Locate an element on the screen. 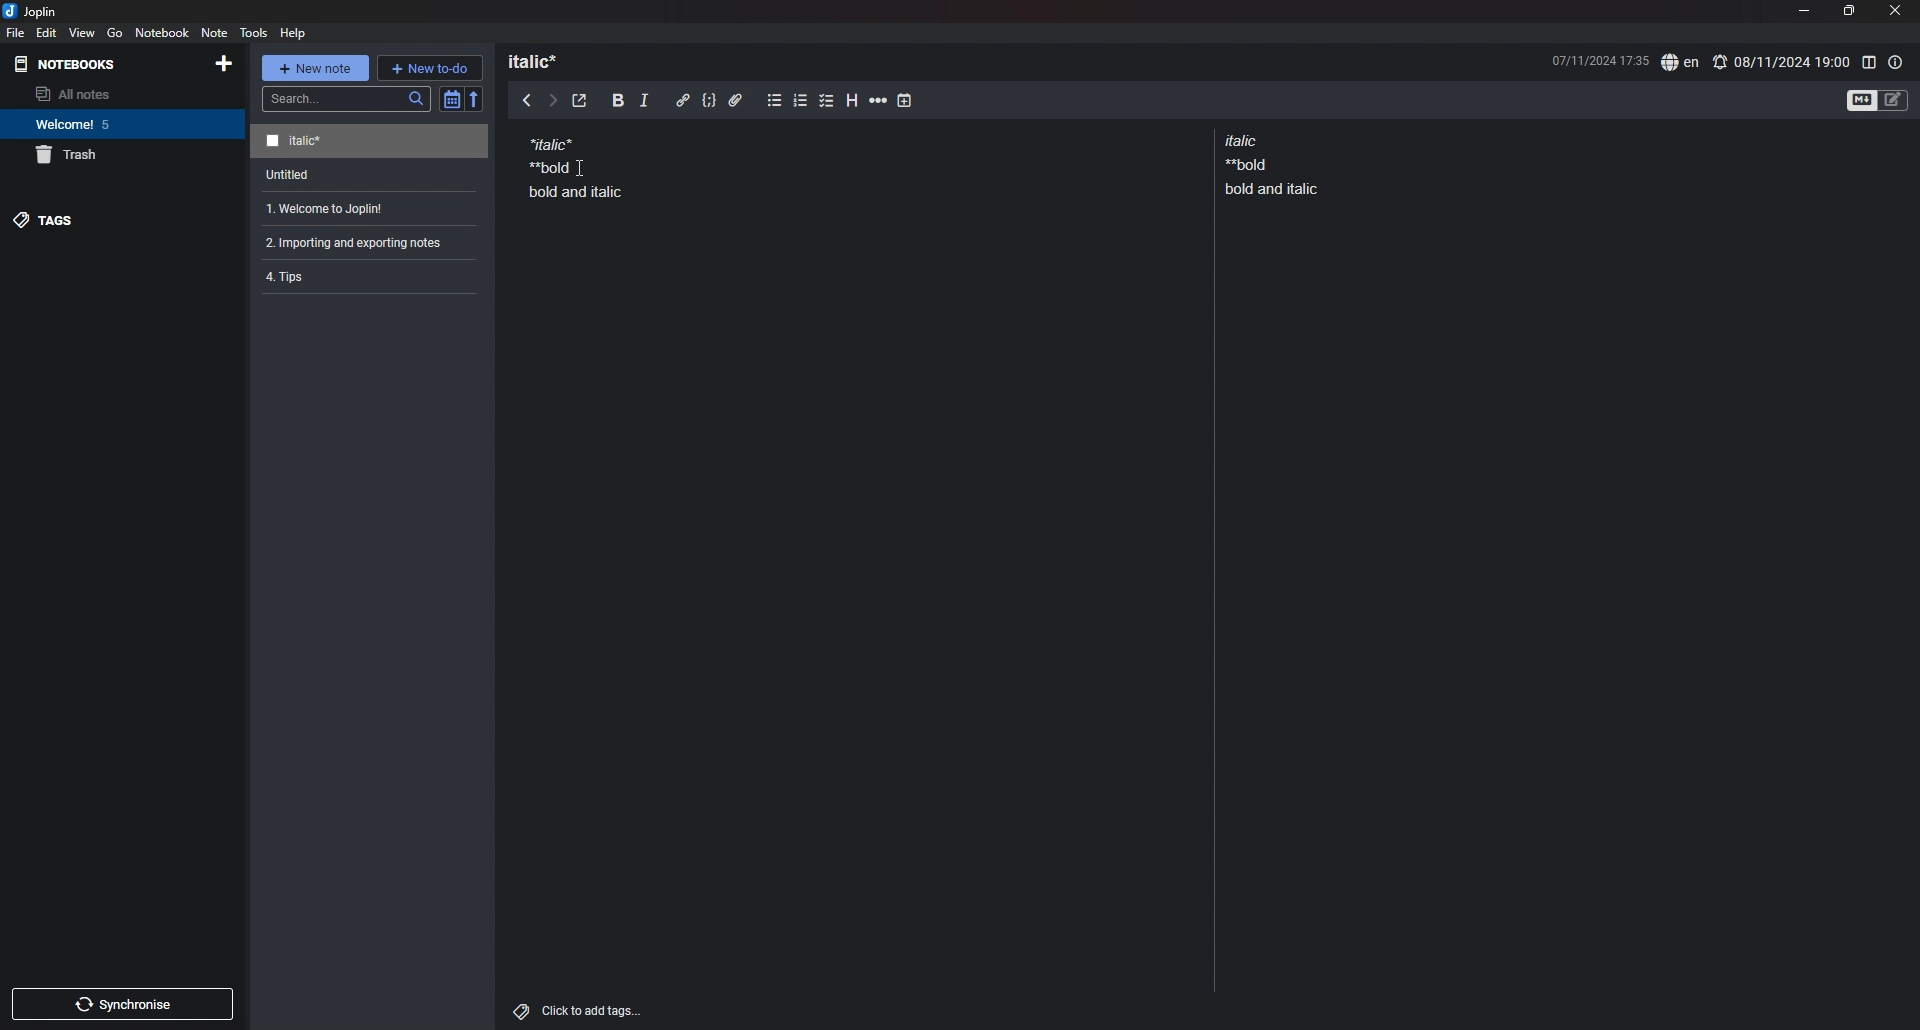 Image resolution: width=1920 pixels, height=1030 pixels. tags is located at coordinates (121, 220).